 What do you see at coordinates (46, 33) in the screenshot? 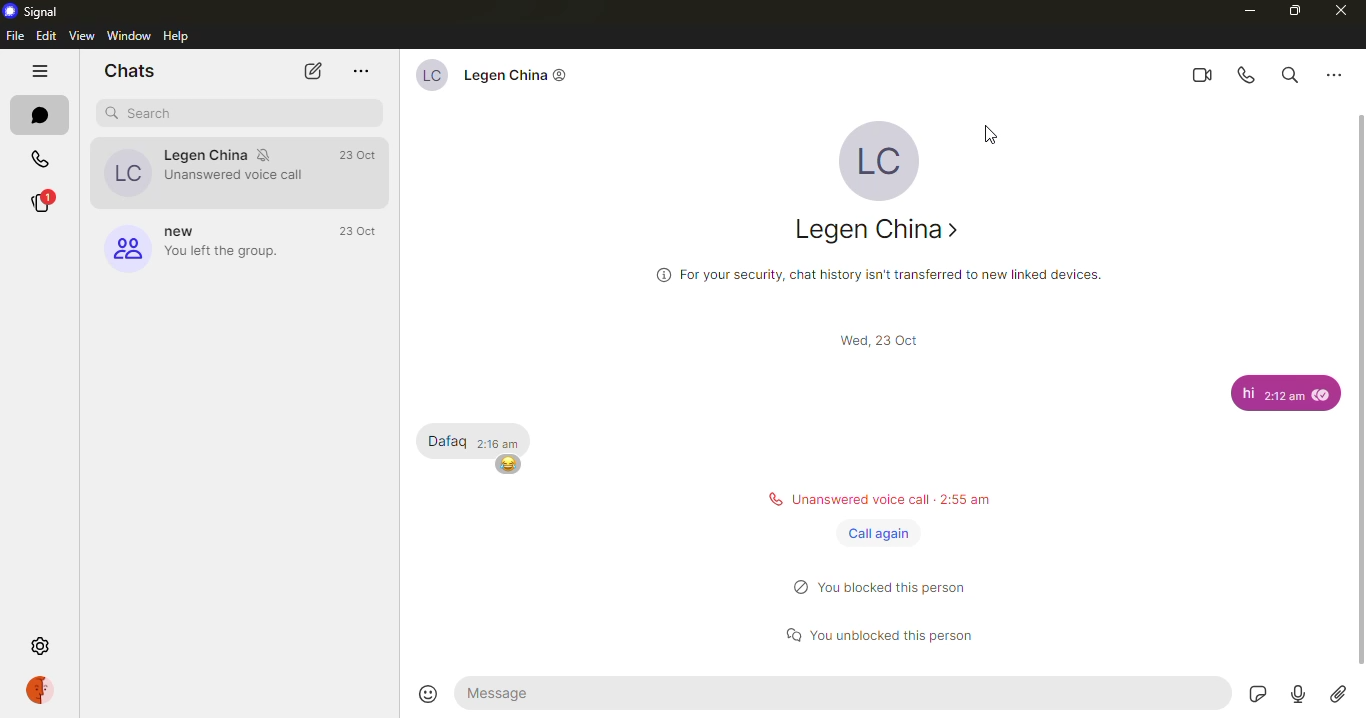
I see `edit` at bounding box center [46, 33].